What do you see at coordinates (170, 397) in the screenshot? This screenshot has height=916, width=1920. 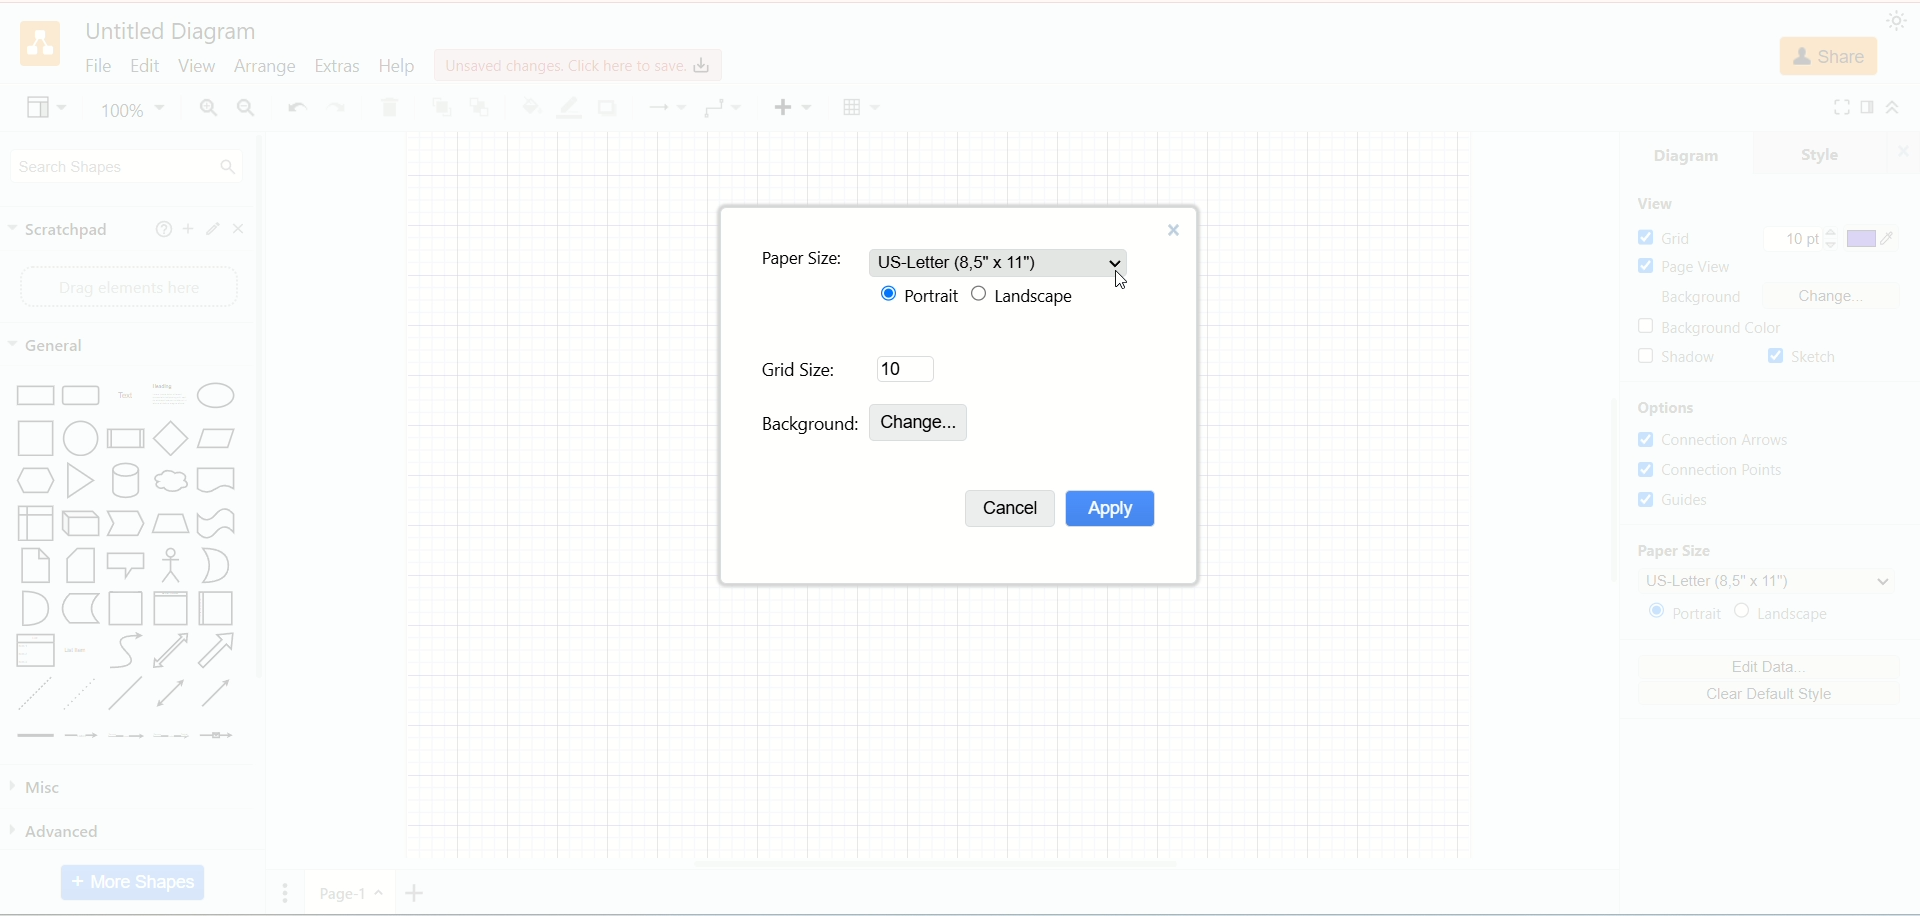 I see `Heading with Text` at bounding box center [170, 397].